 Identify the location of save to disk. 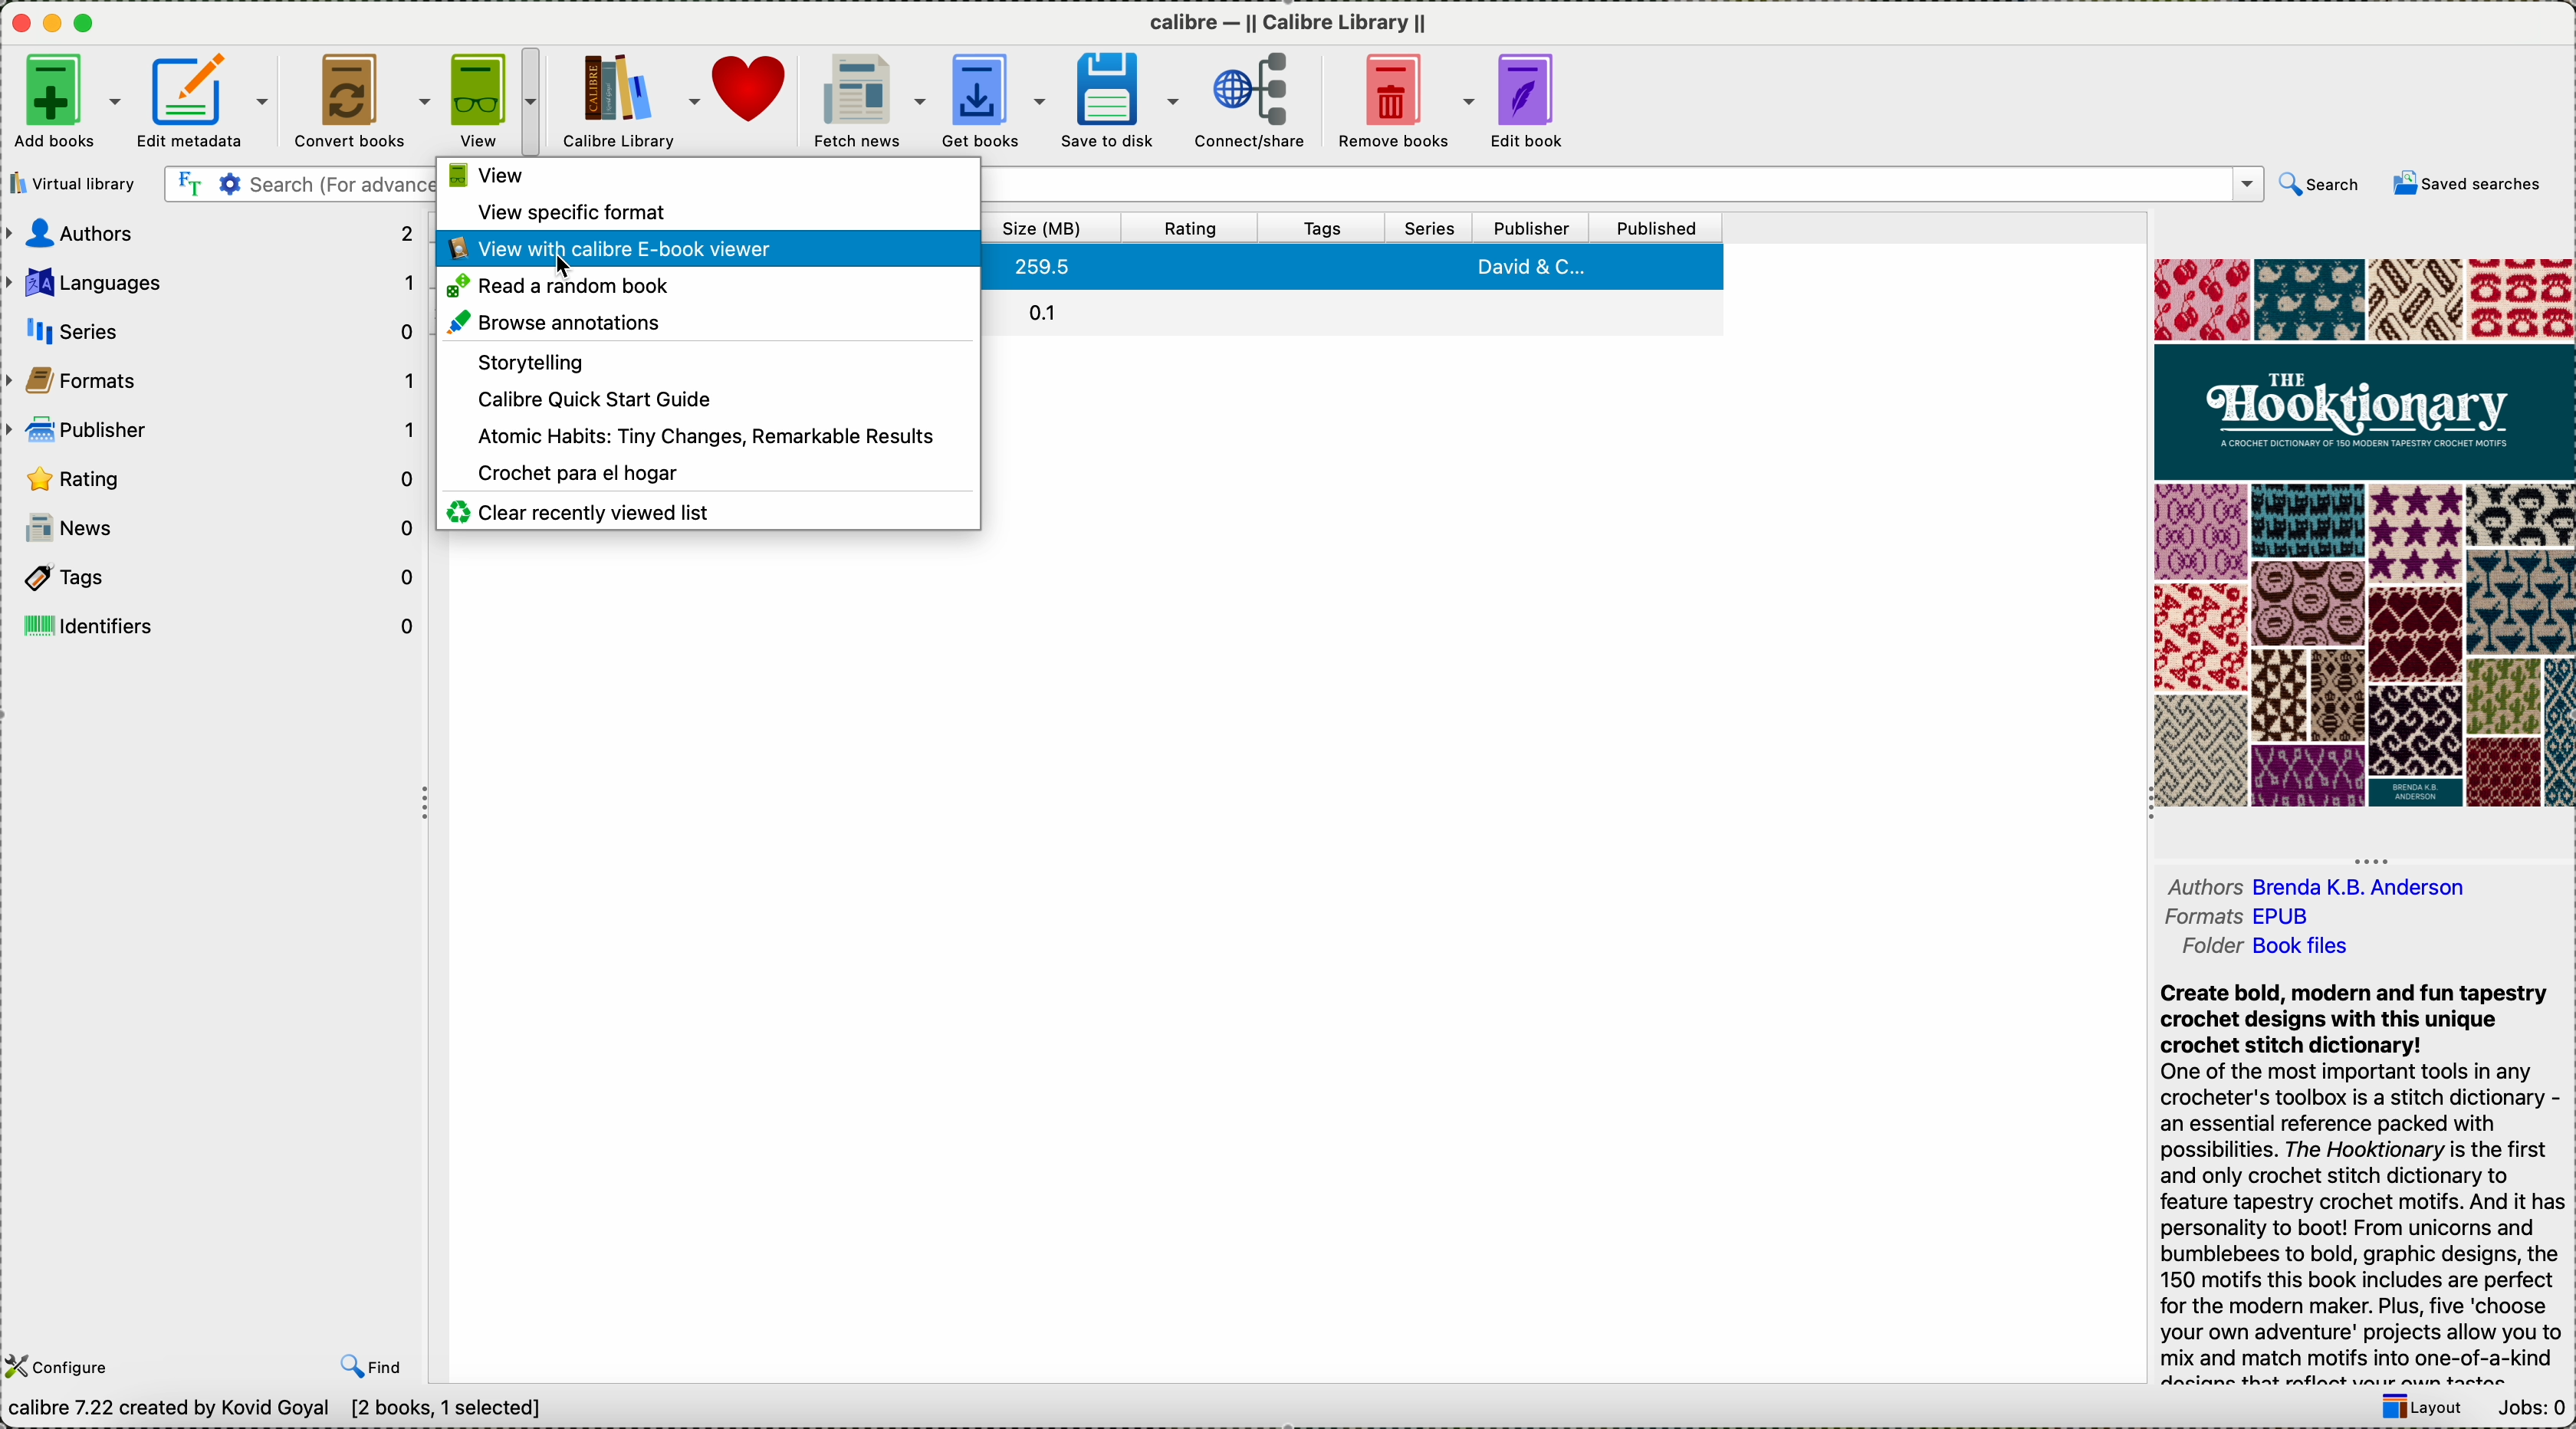
(1119, 99).